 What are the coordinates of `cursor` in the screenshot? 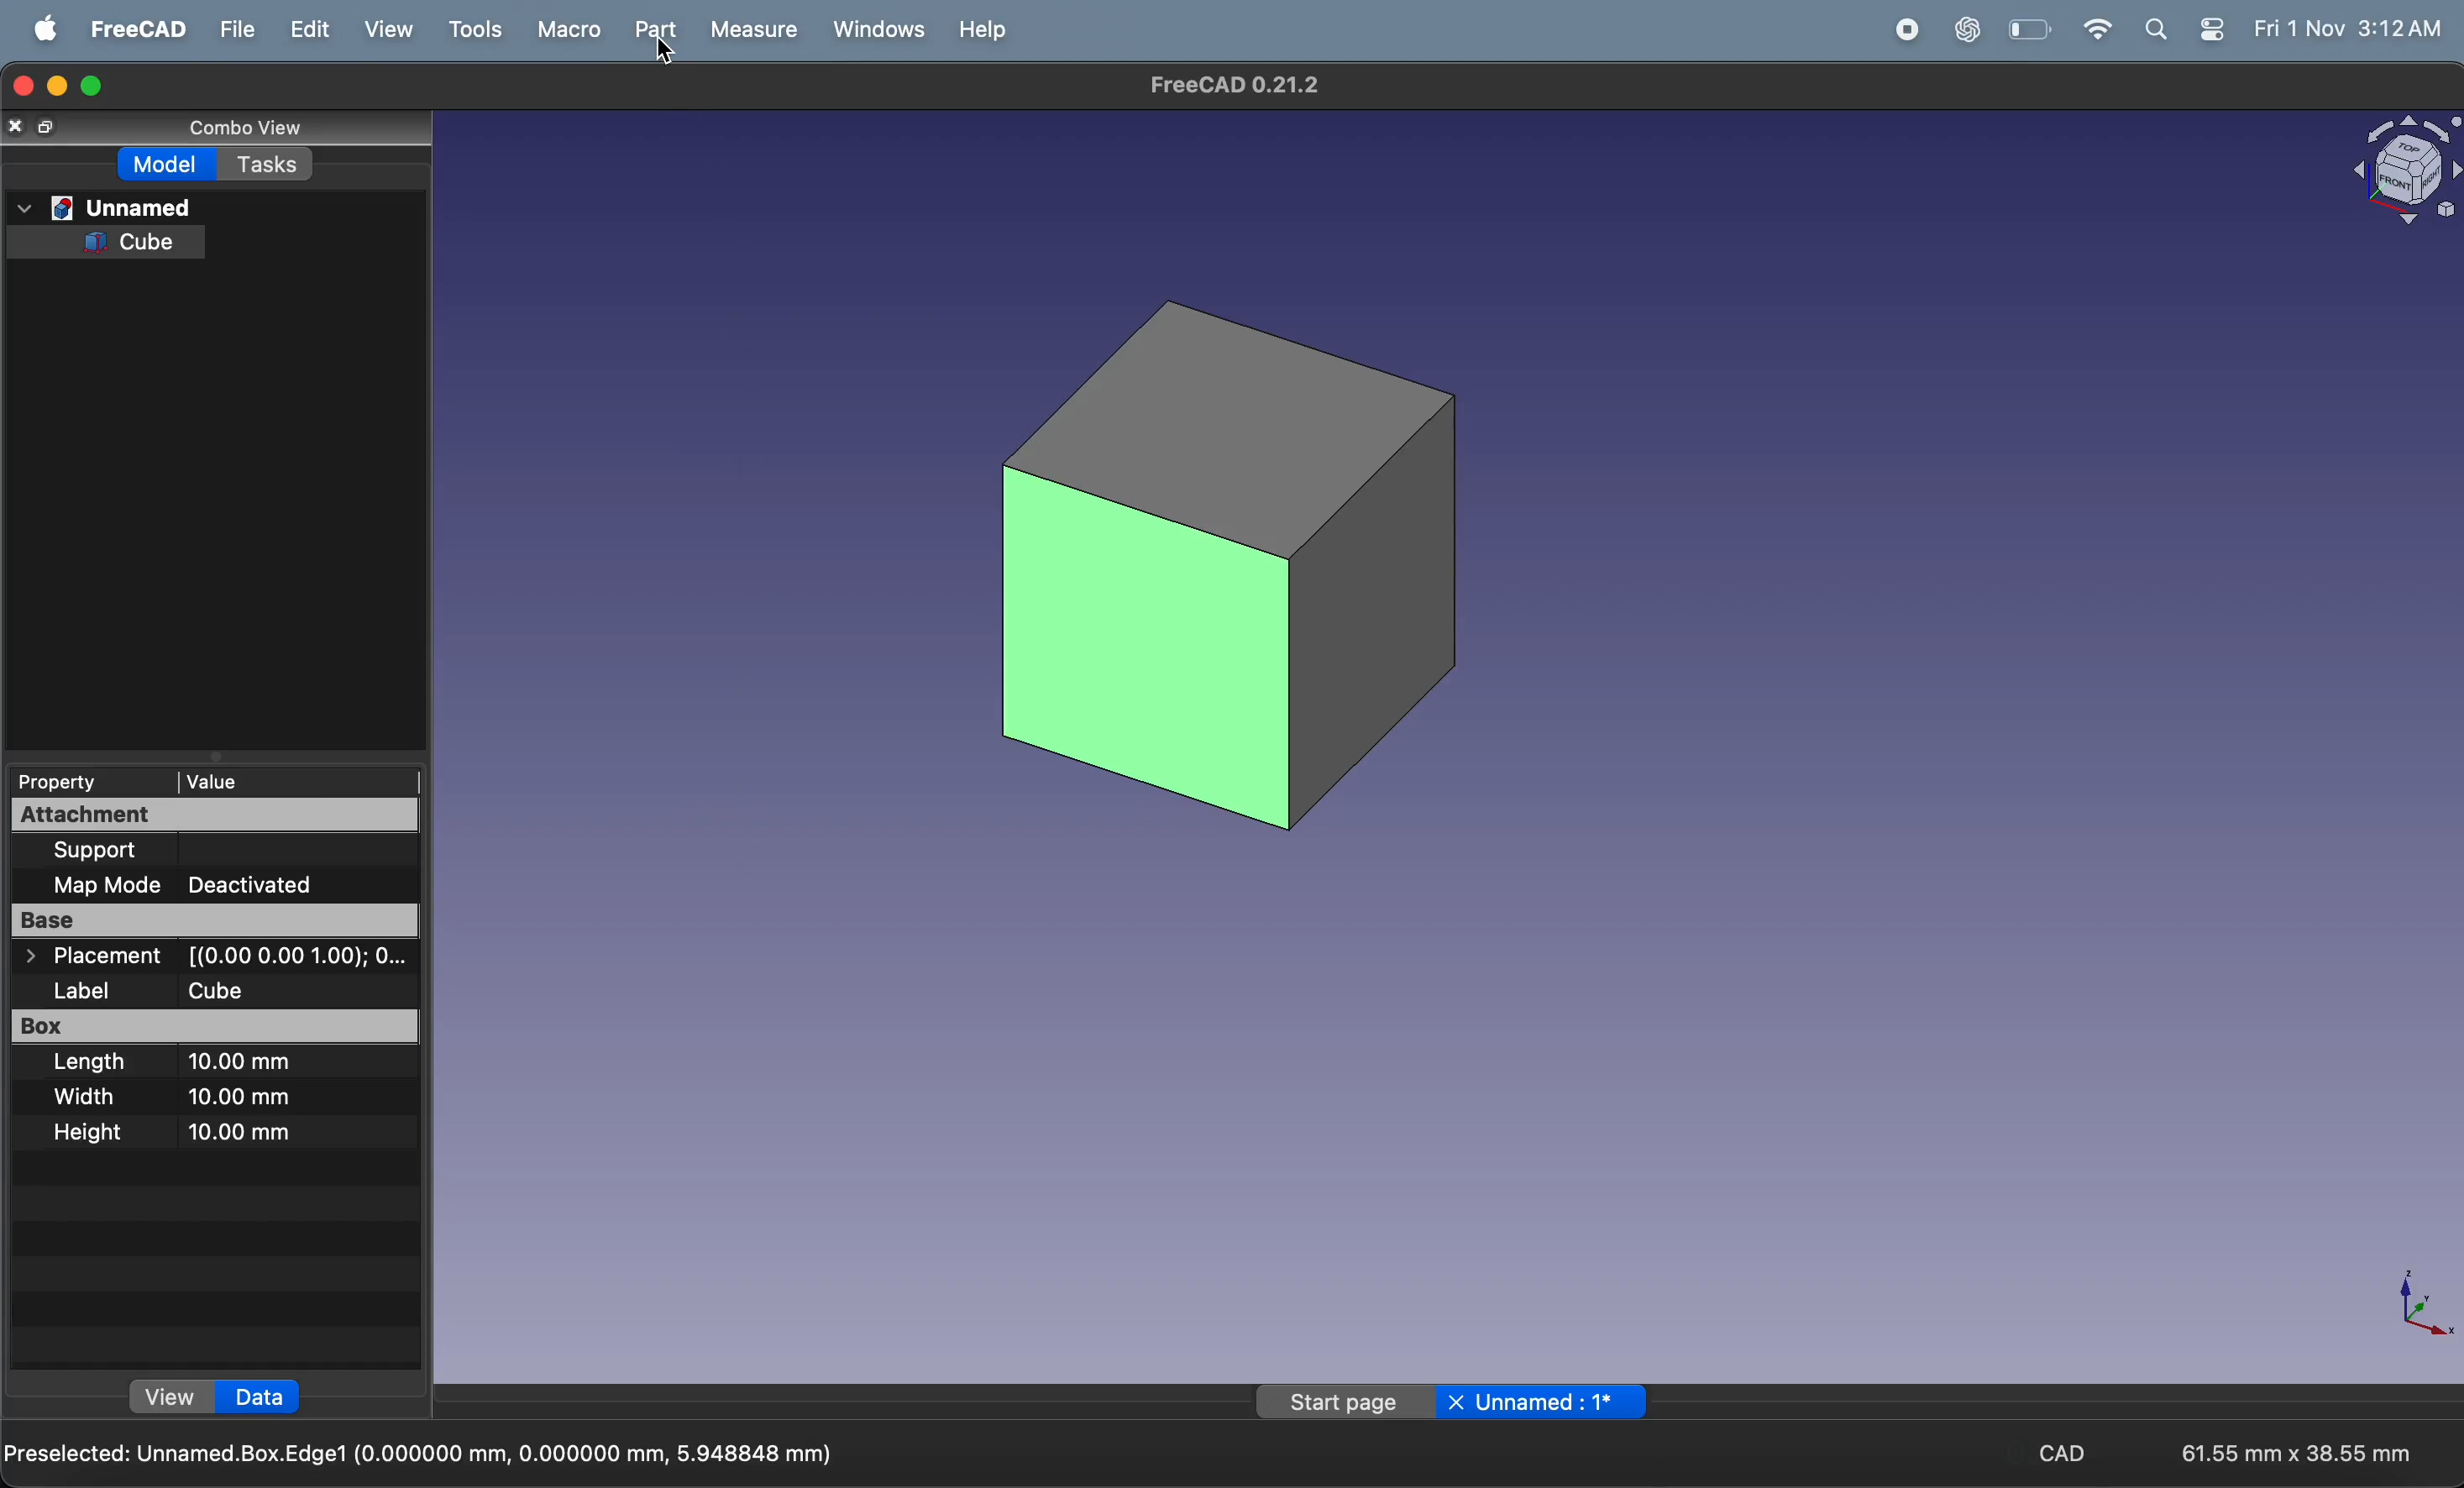 It's located at (661, 50).